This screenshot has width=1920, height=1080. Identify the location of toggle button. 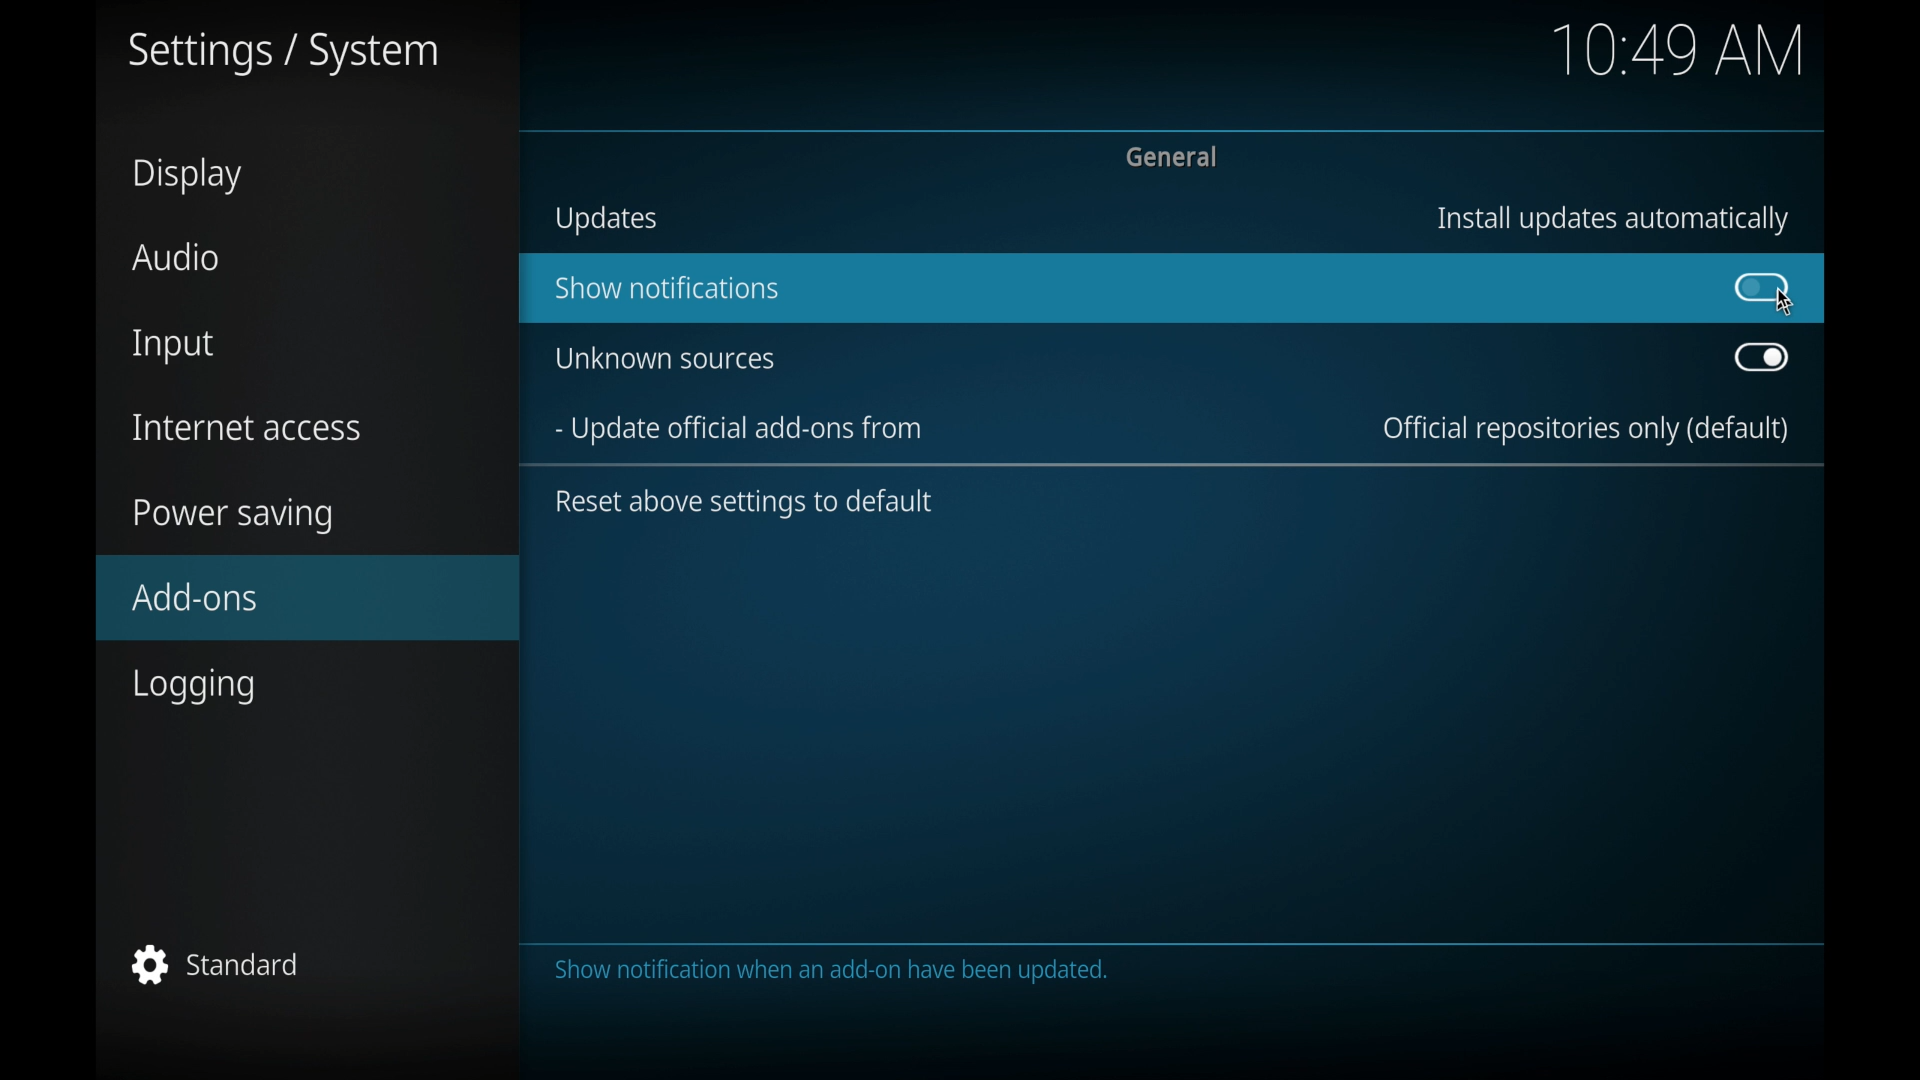
(1760, 357).